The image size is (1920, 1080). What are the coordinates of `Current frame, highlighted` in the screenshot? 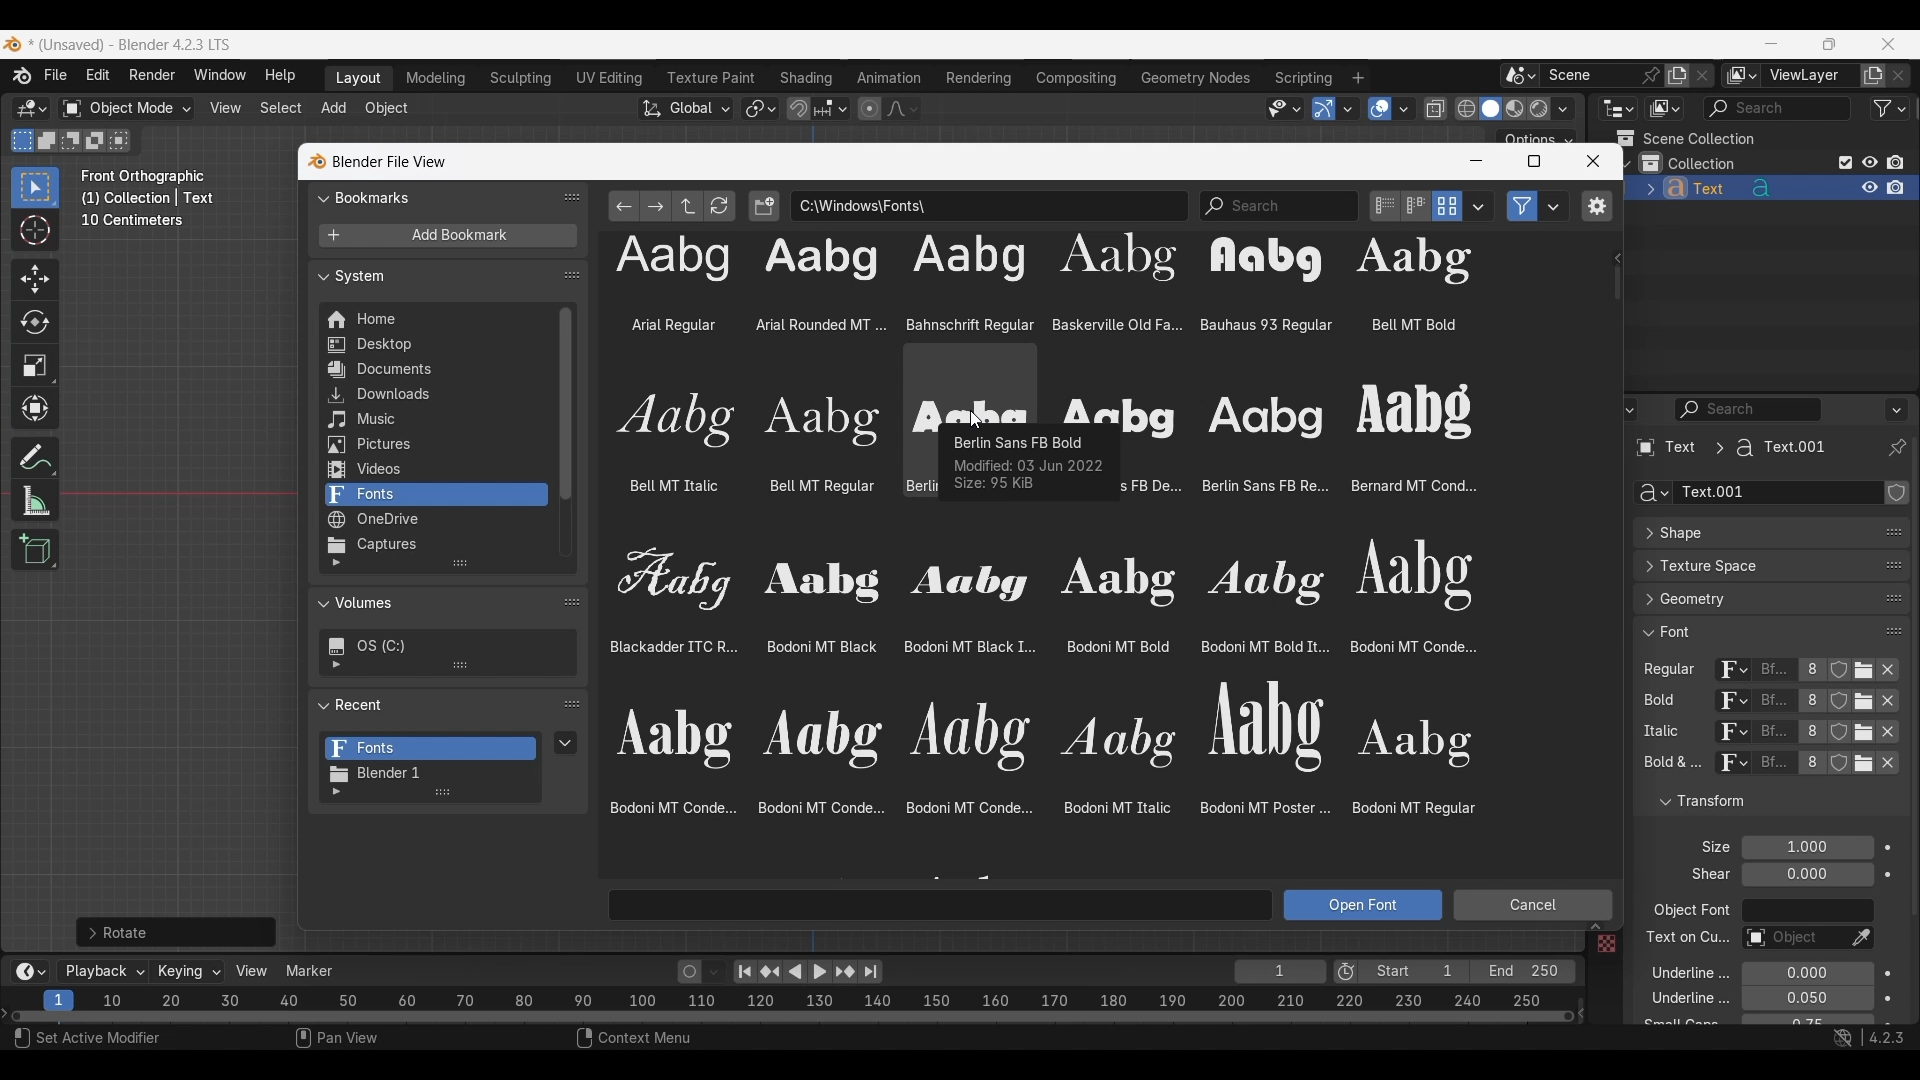 It's located at (60, 997).